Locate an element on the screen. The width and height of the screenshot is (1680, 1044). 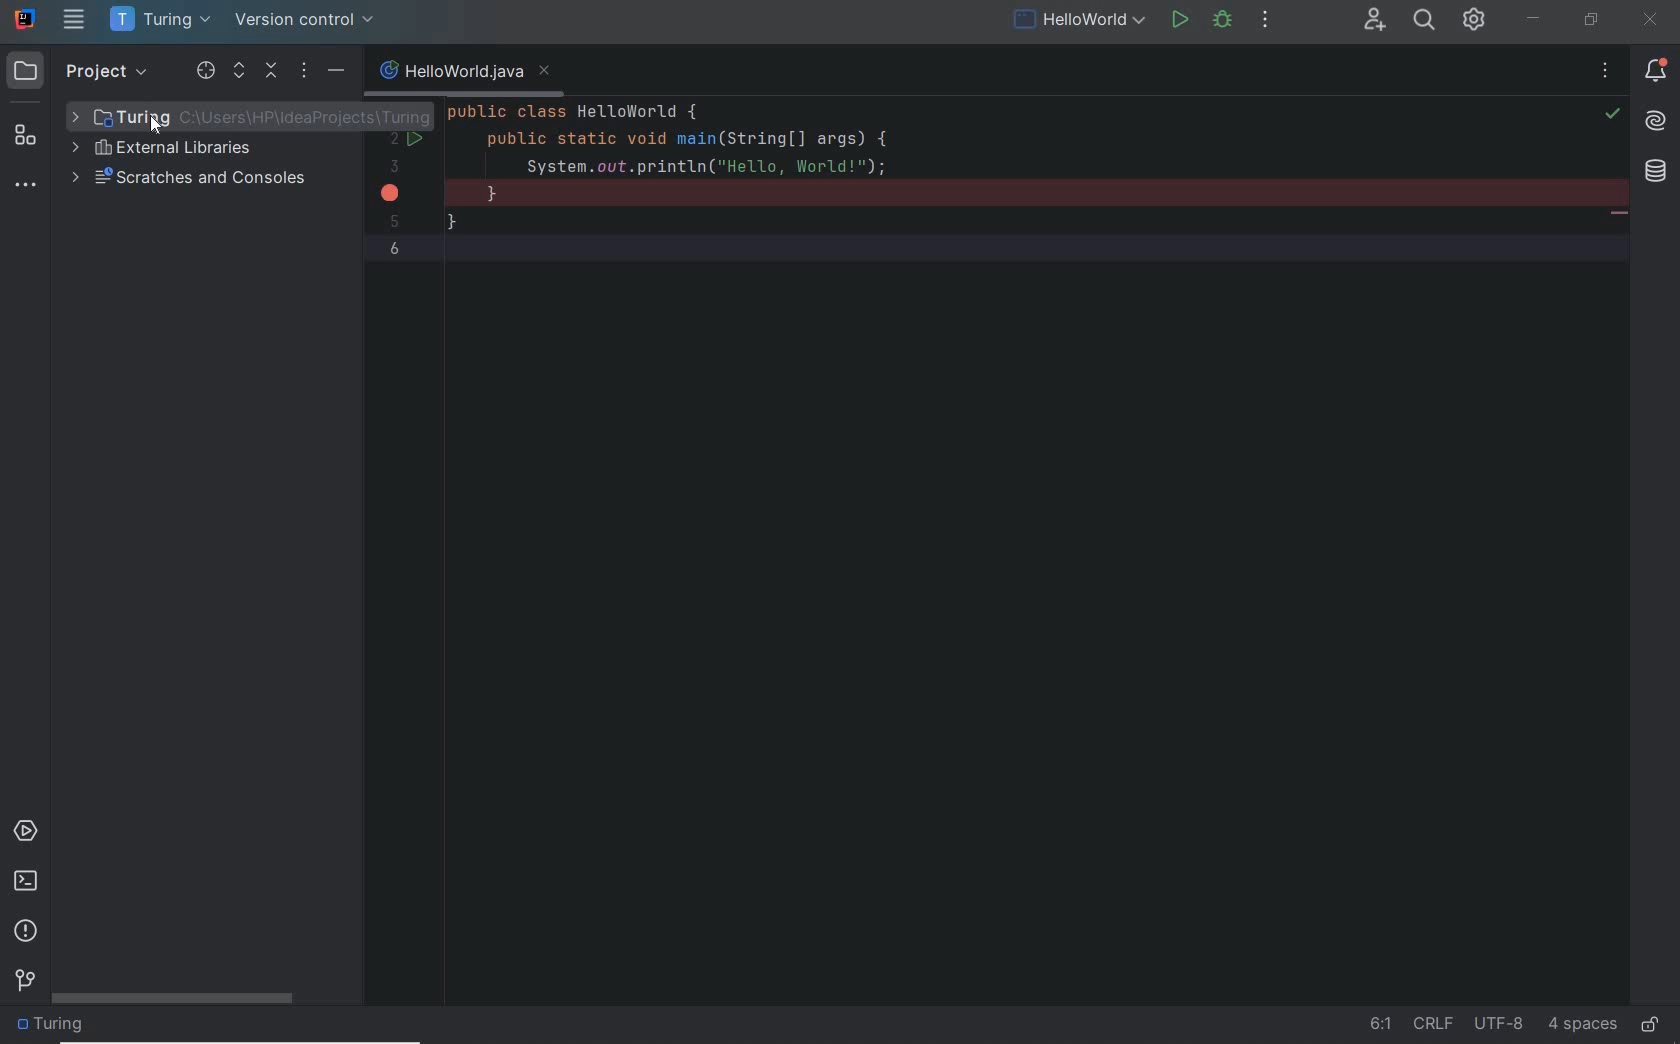
expand selected is located at coordinates (241, 70).